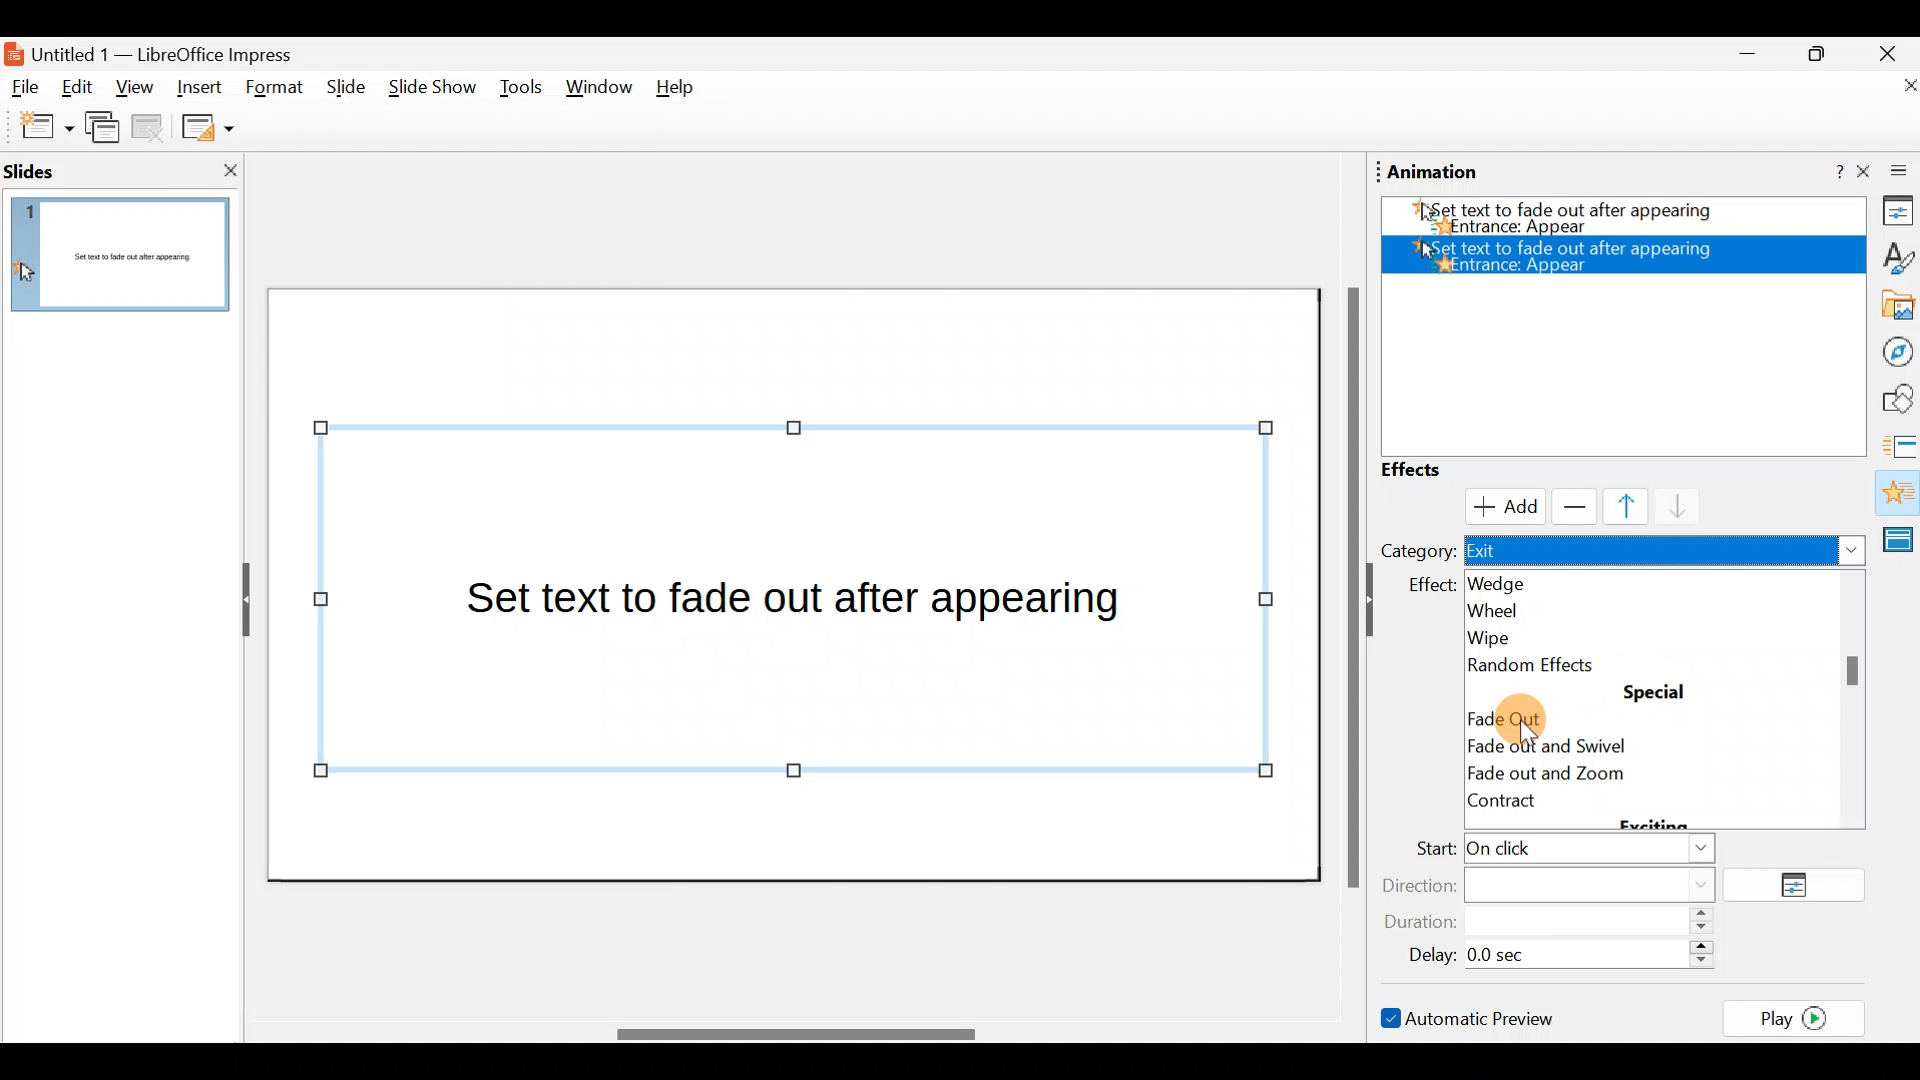 Image resolution: width=1920 pixels, height=1080 pixels. I want to click on Cursor, so click(1500, 504).